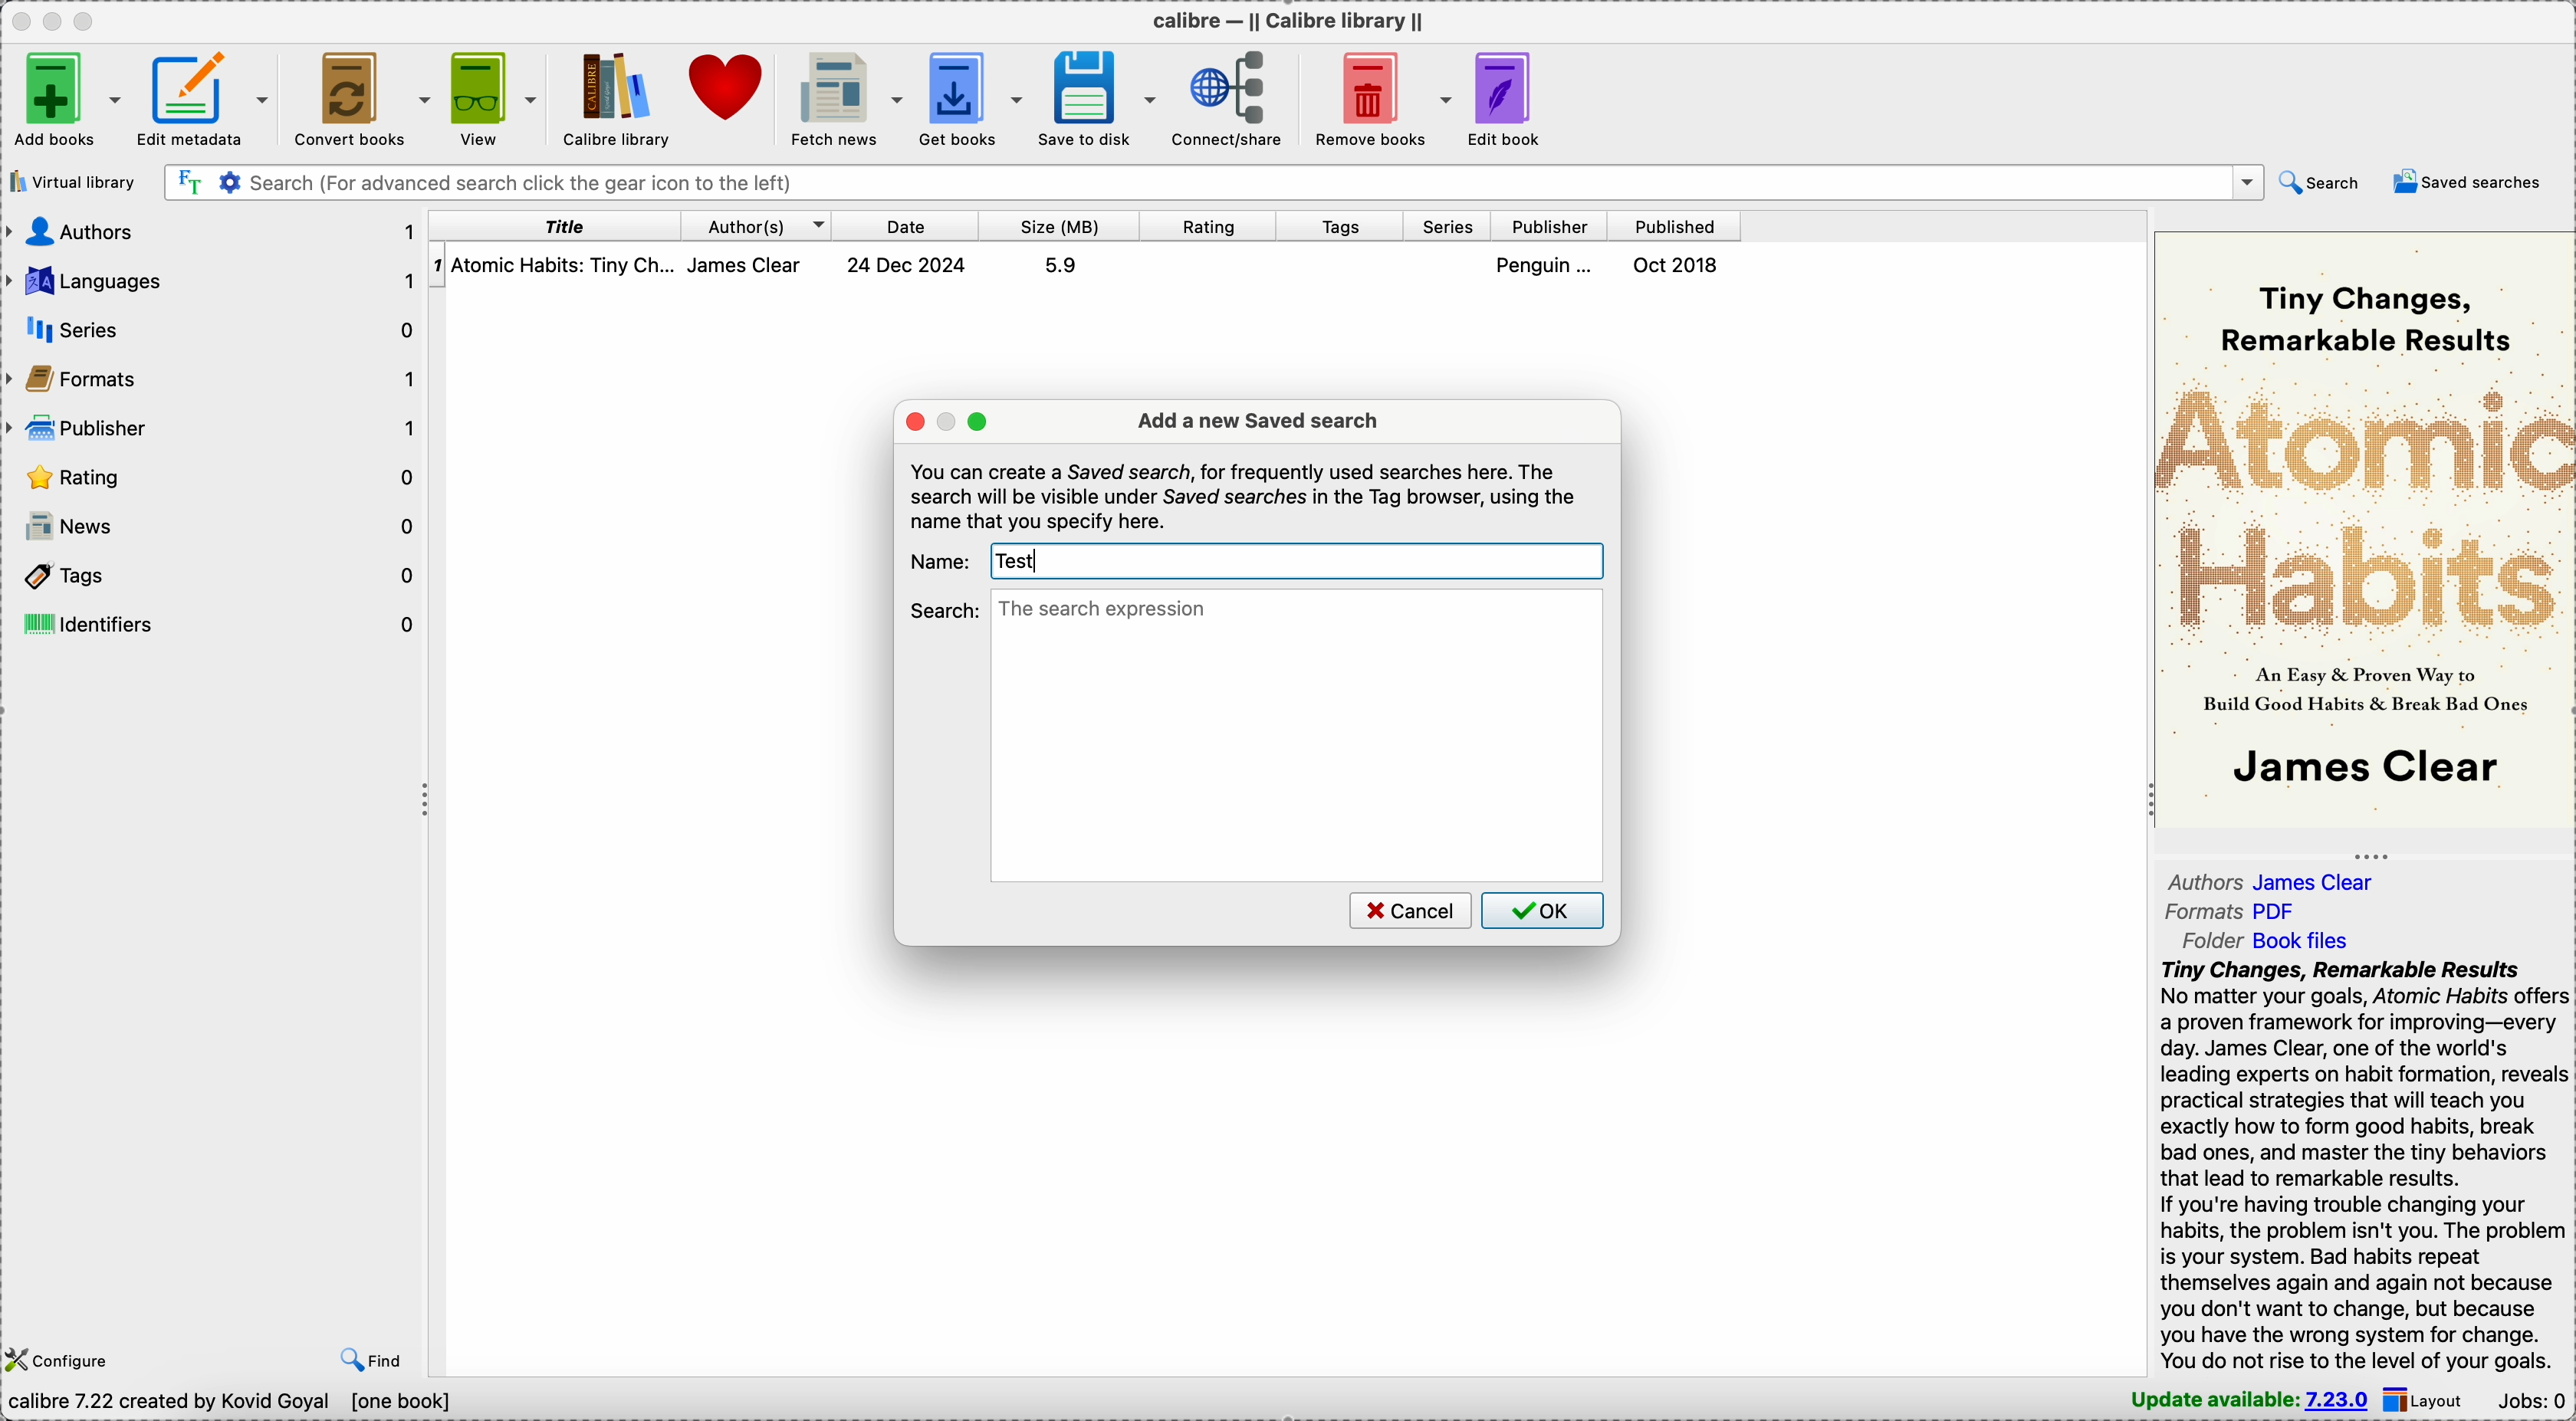  What do you see at coordinates (556, 225) in the screenshot?
I see `title` at bounding box center [556, 225].